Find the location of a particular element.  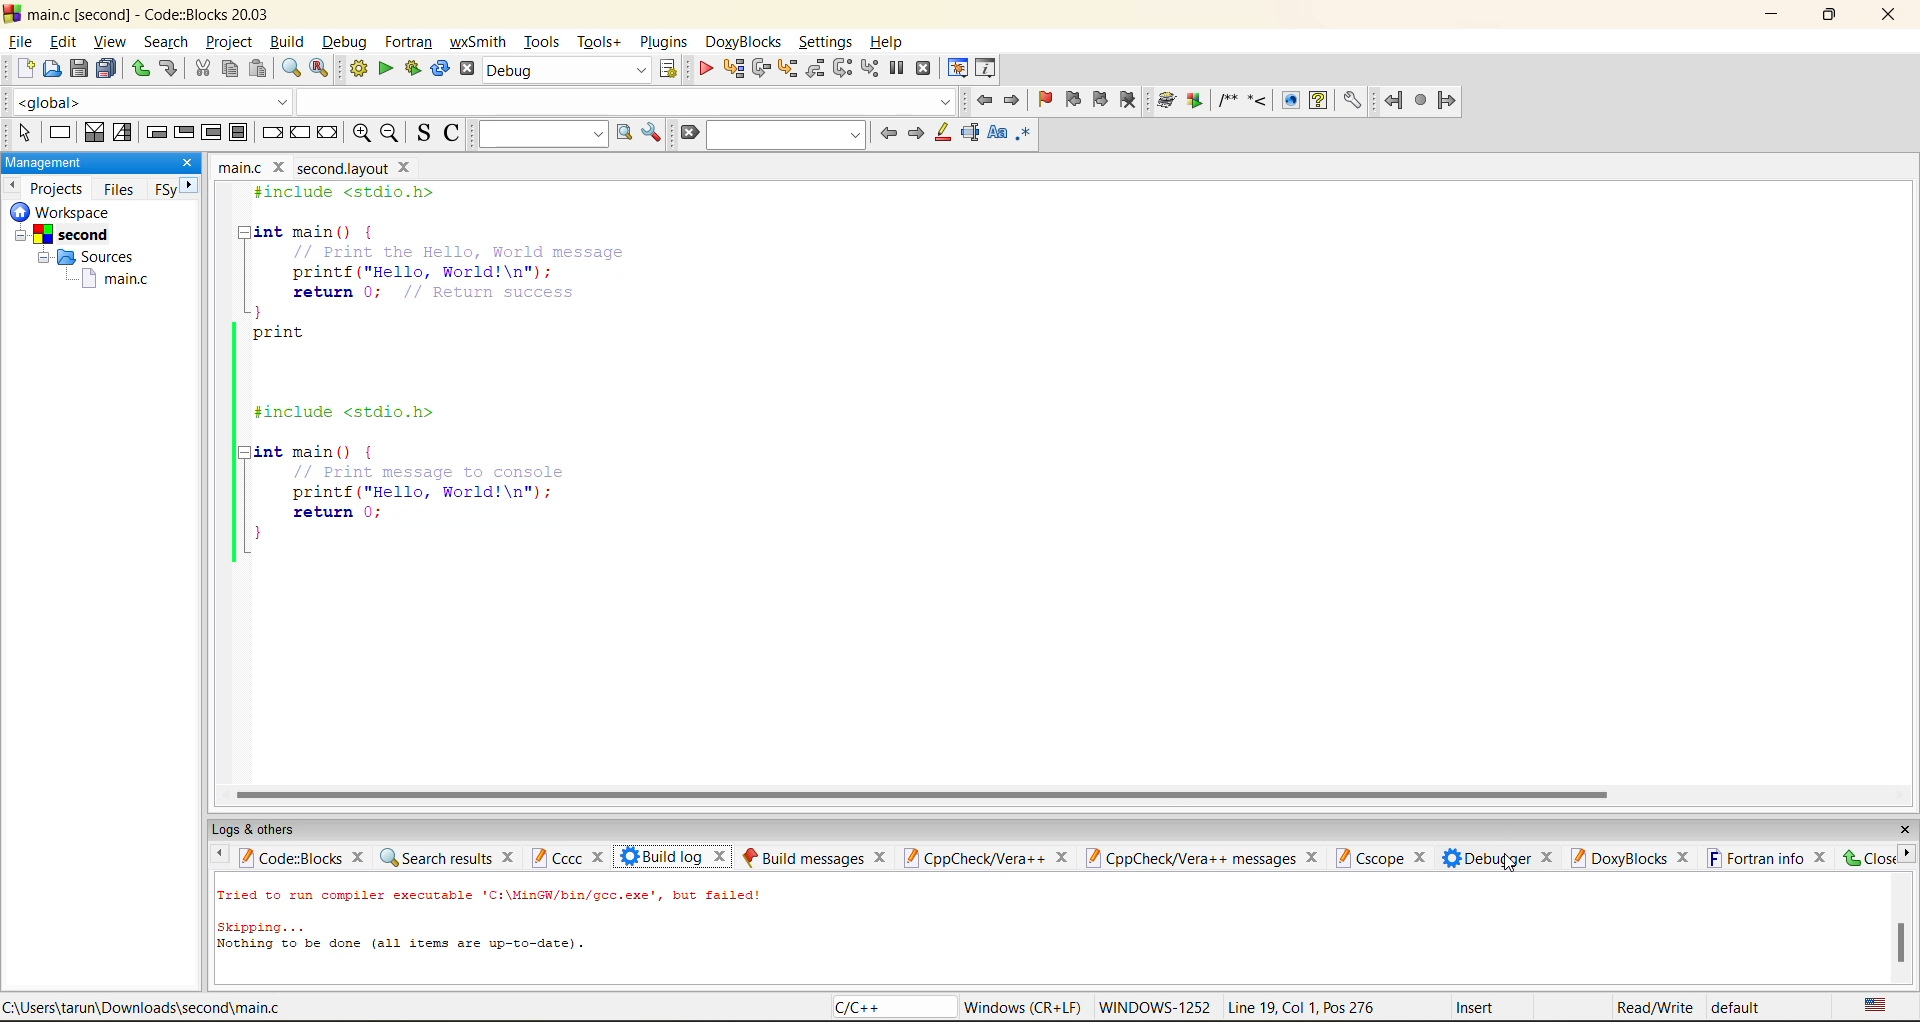

run to cursor is located at coordinates (732, 67).